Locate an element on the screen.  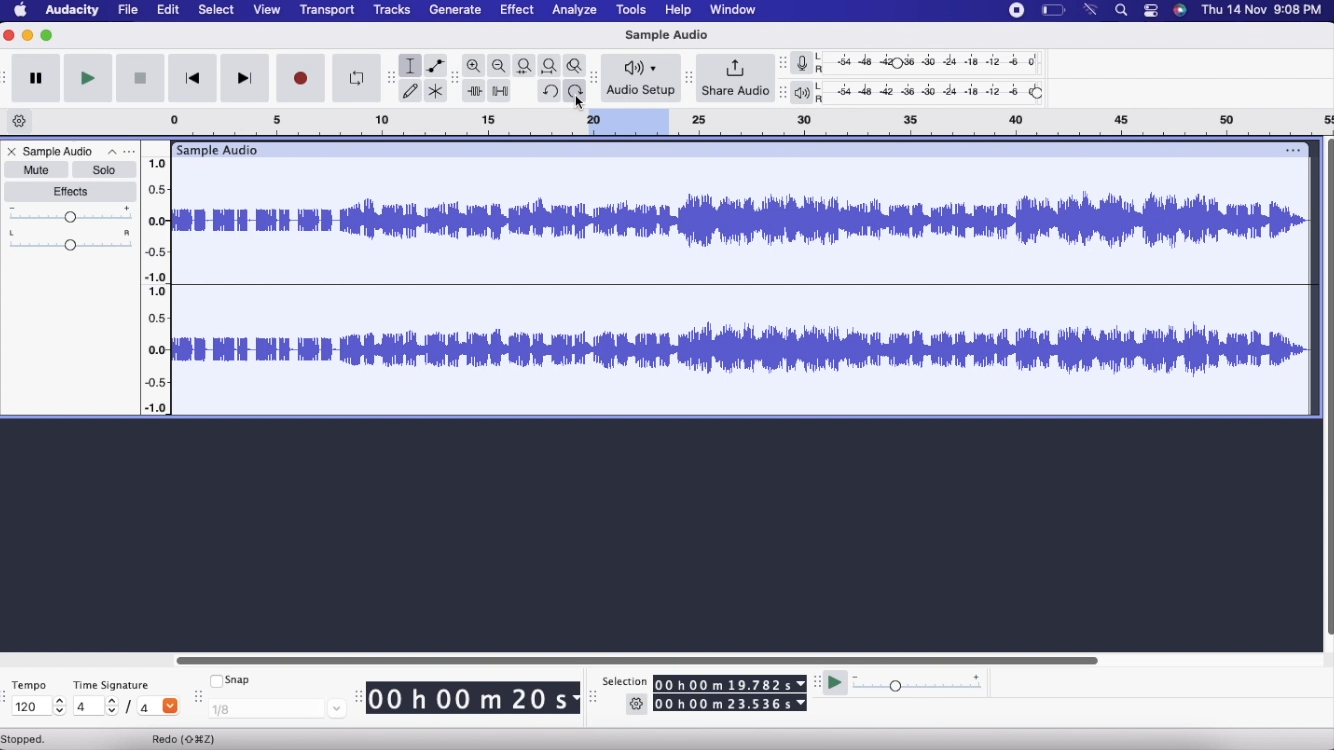
Select is located at coordinates (218, 10).